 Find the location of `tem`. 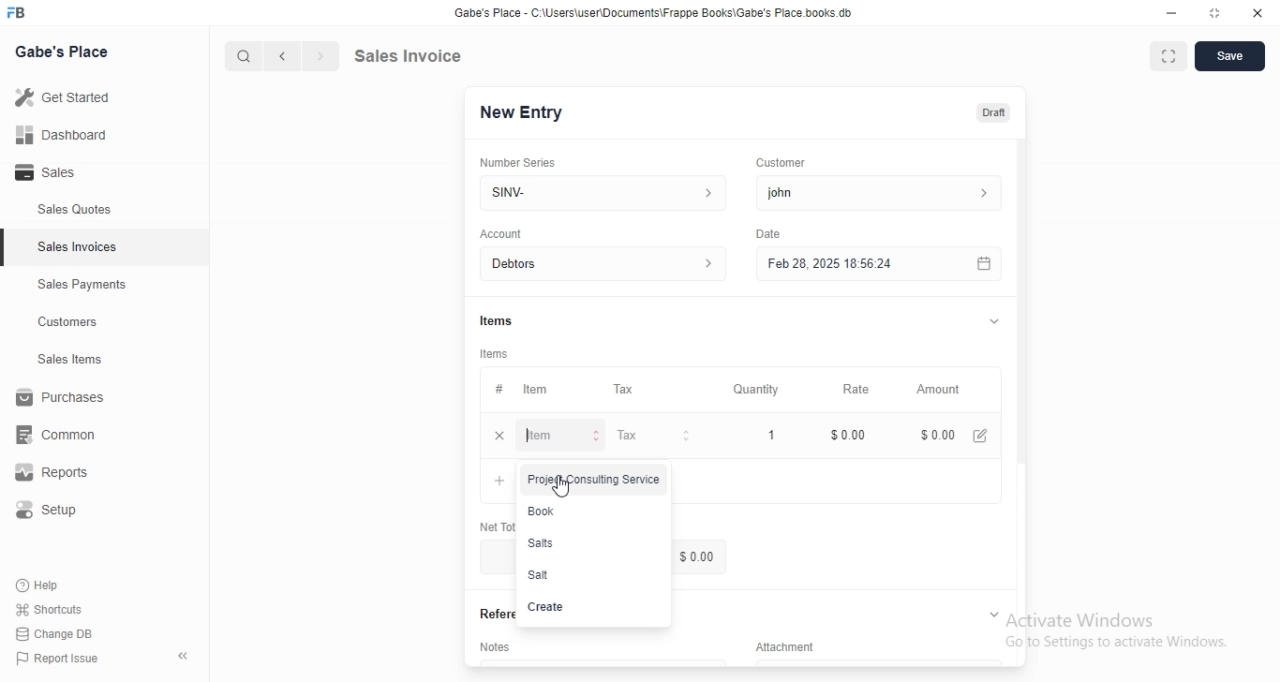

tem is located at coordinates (541, 389).